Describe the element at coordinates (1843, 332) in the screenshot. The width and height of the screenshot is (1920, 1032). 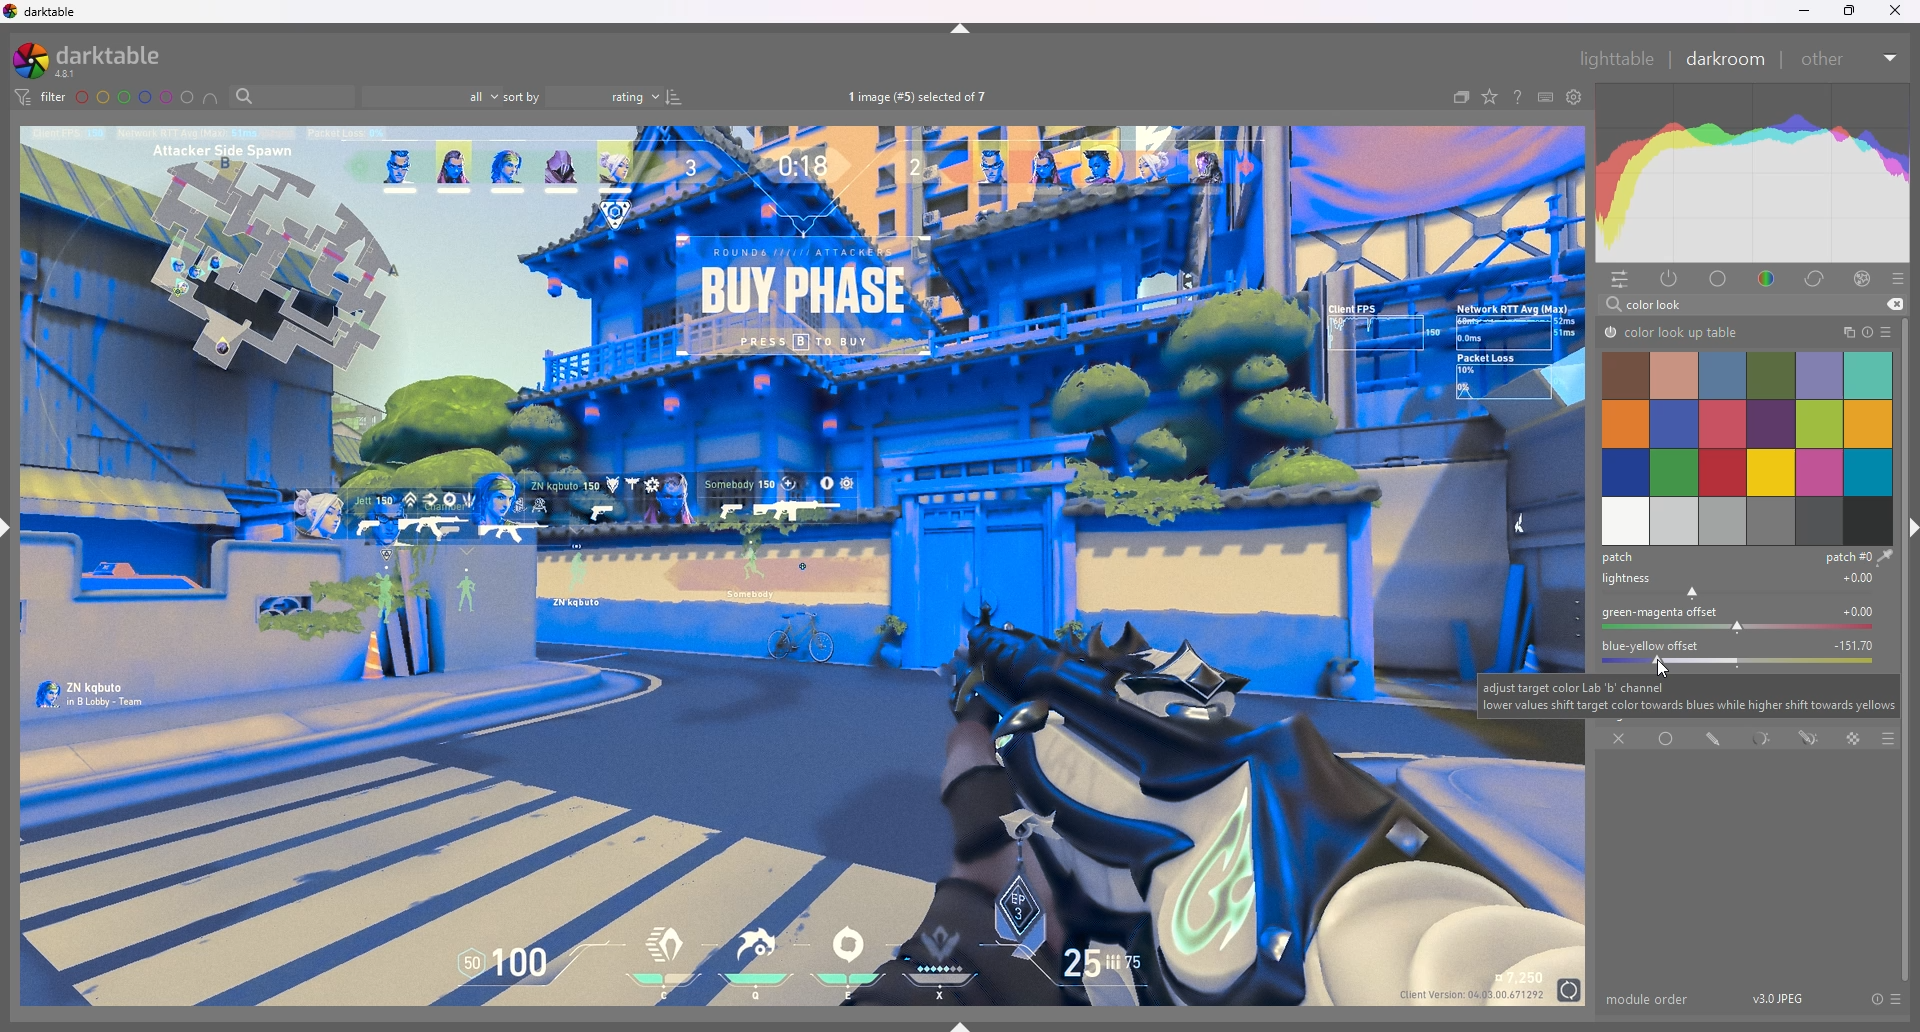
I see `multiple instances action` at that location.